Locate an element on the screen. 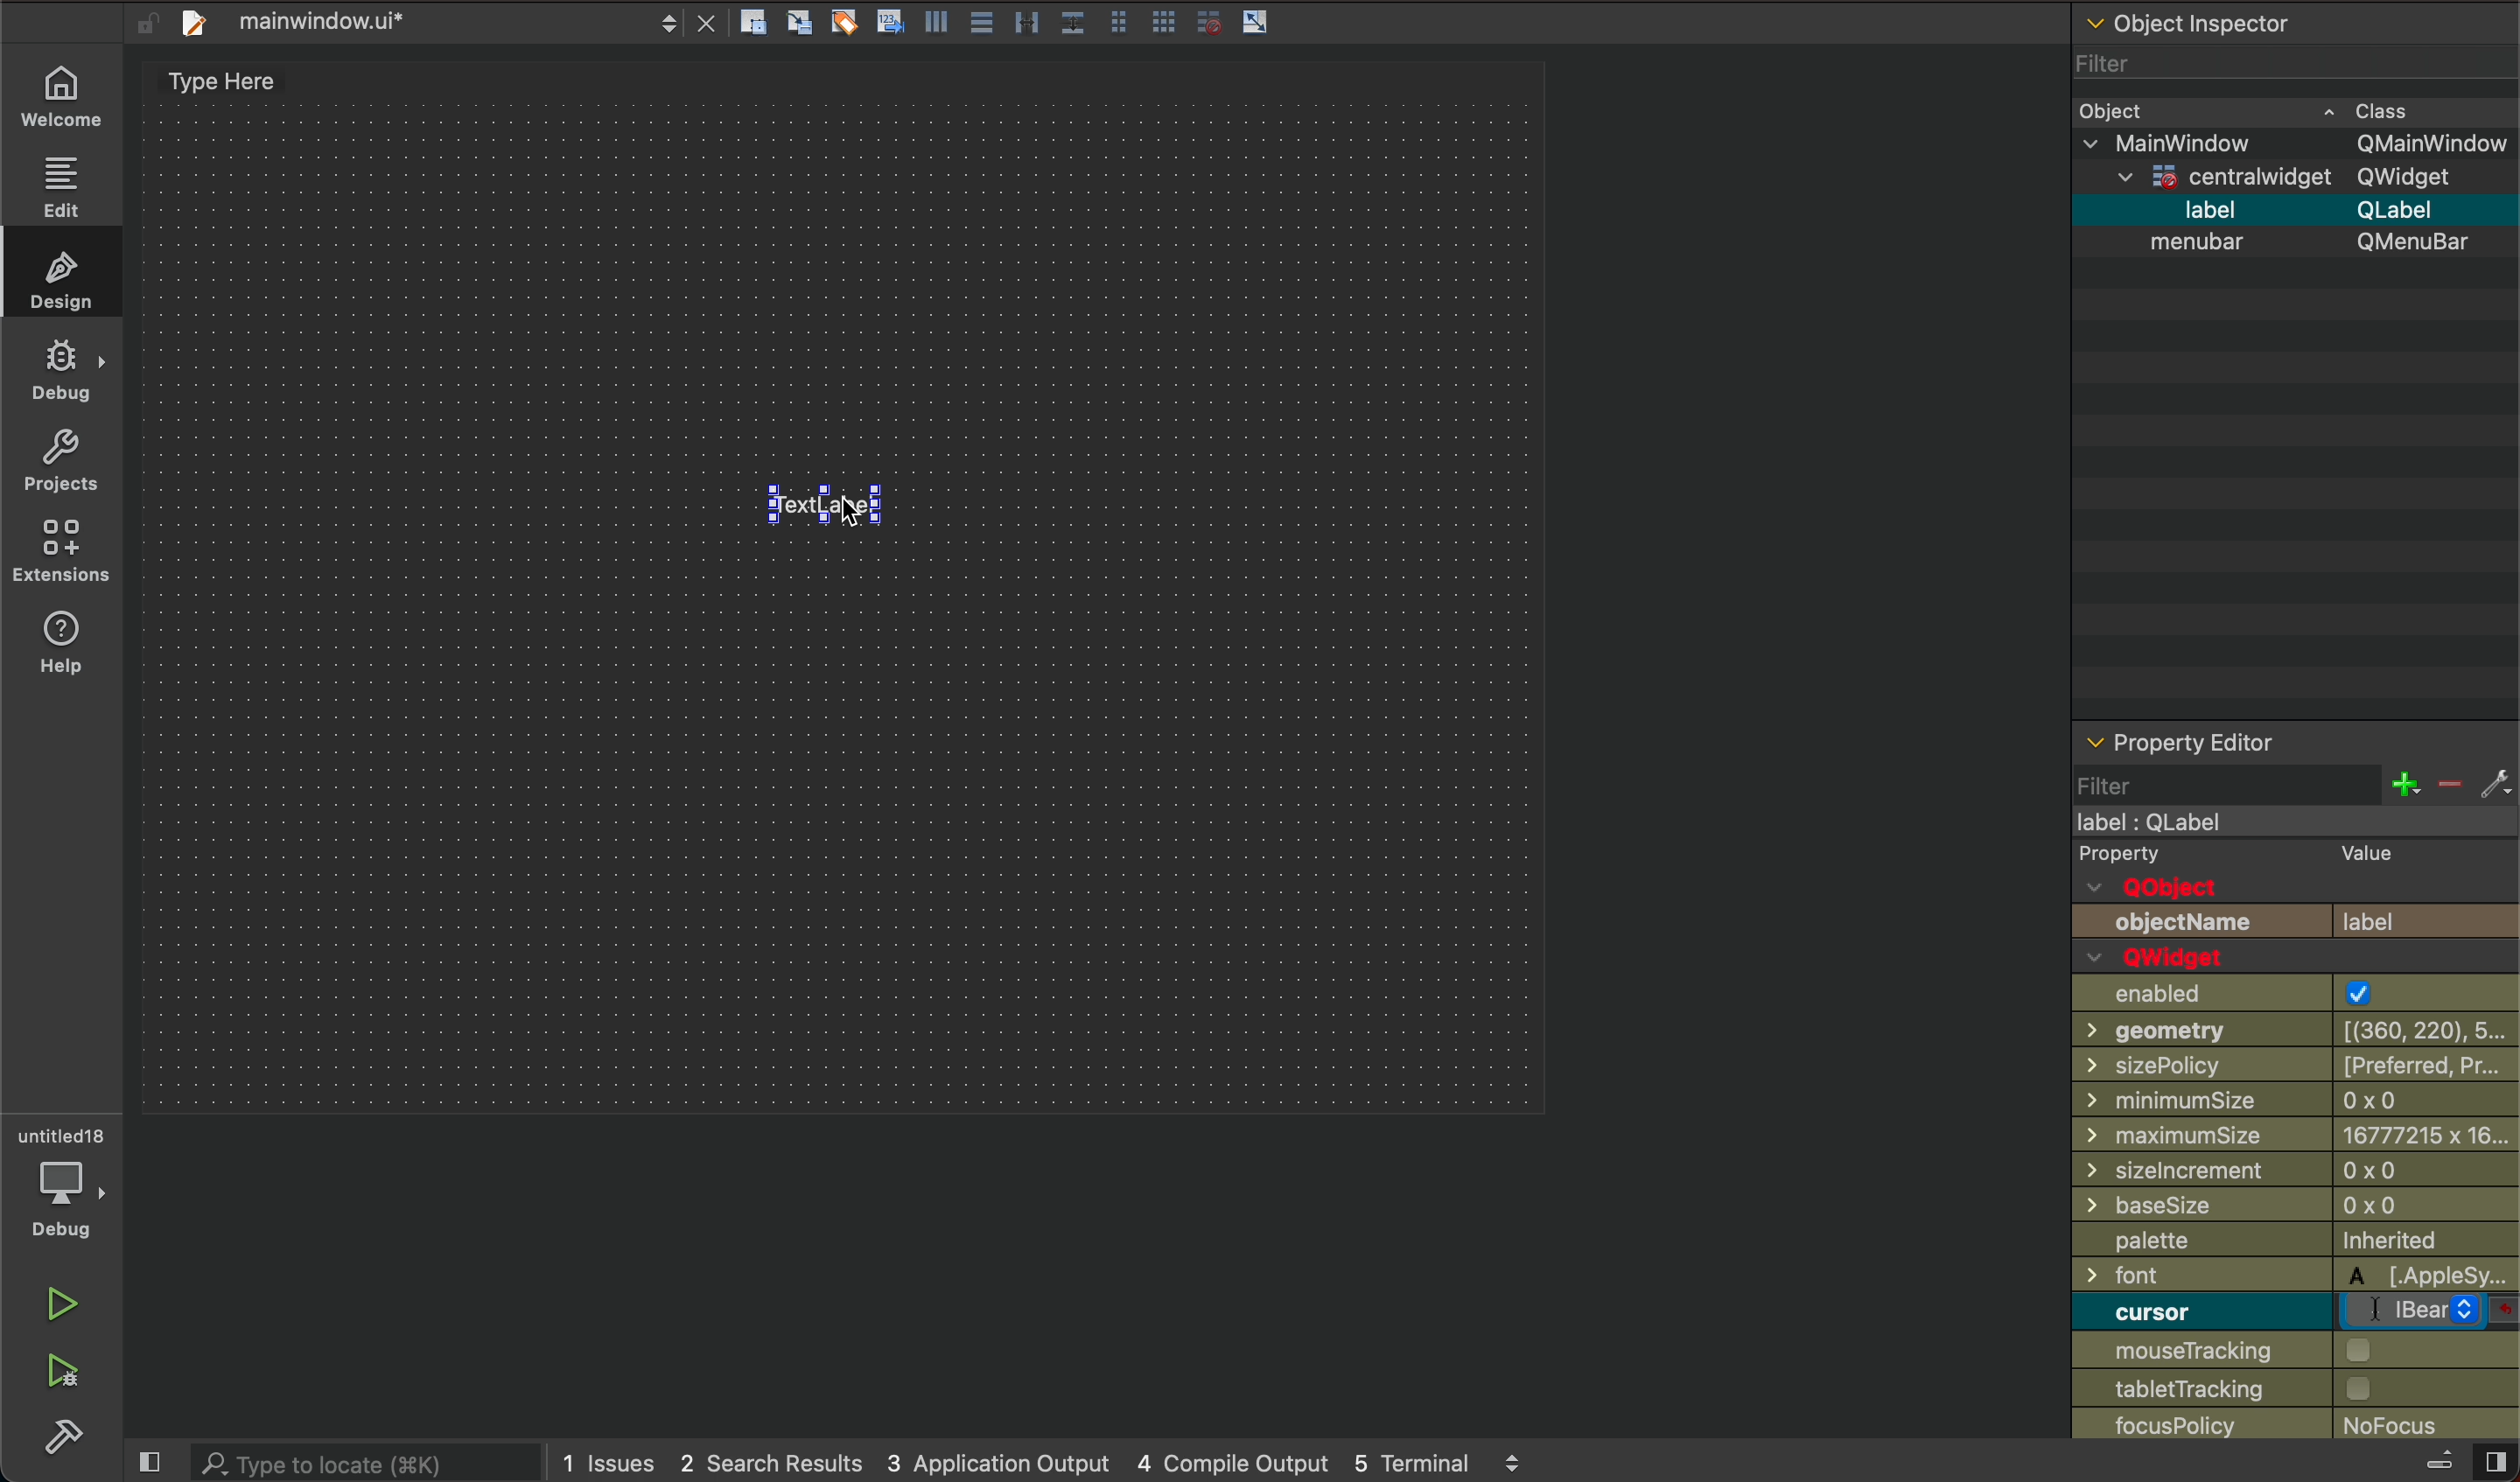 This screenshot has height=1482, width=2520. objectName  is located at coordinates (2194, 923).